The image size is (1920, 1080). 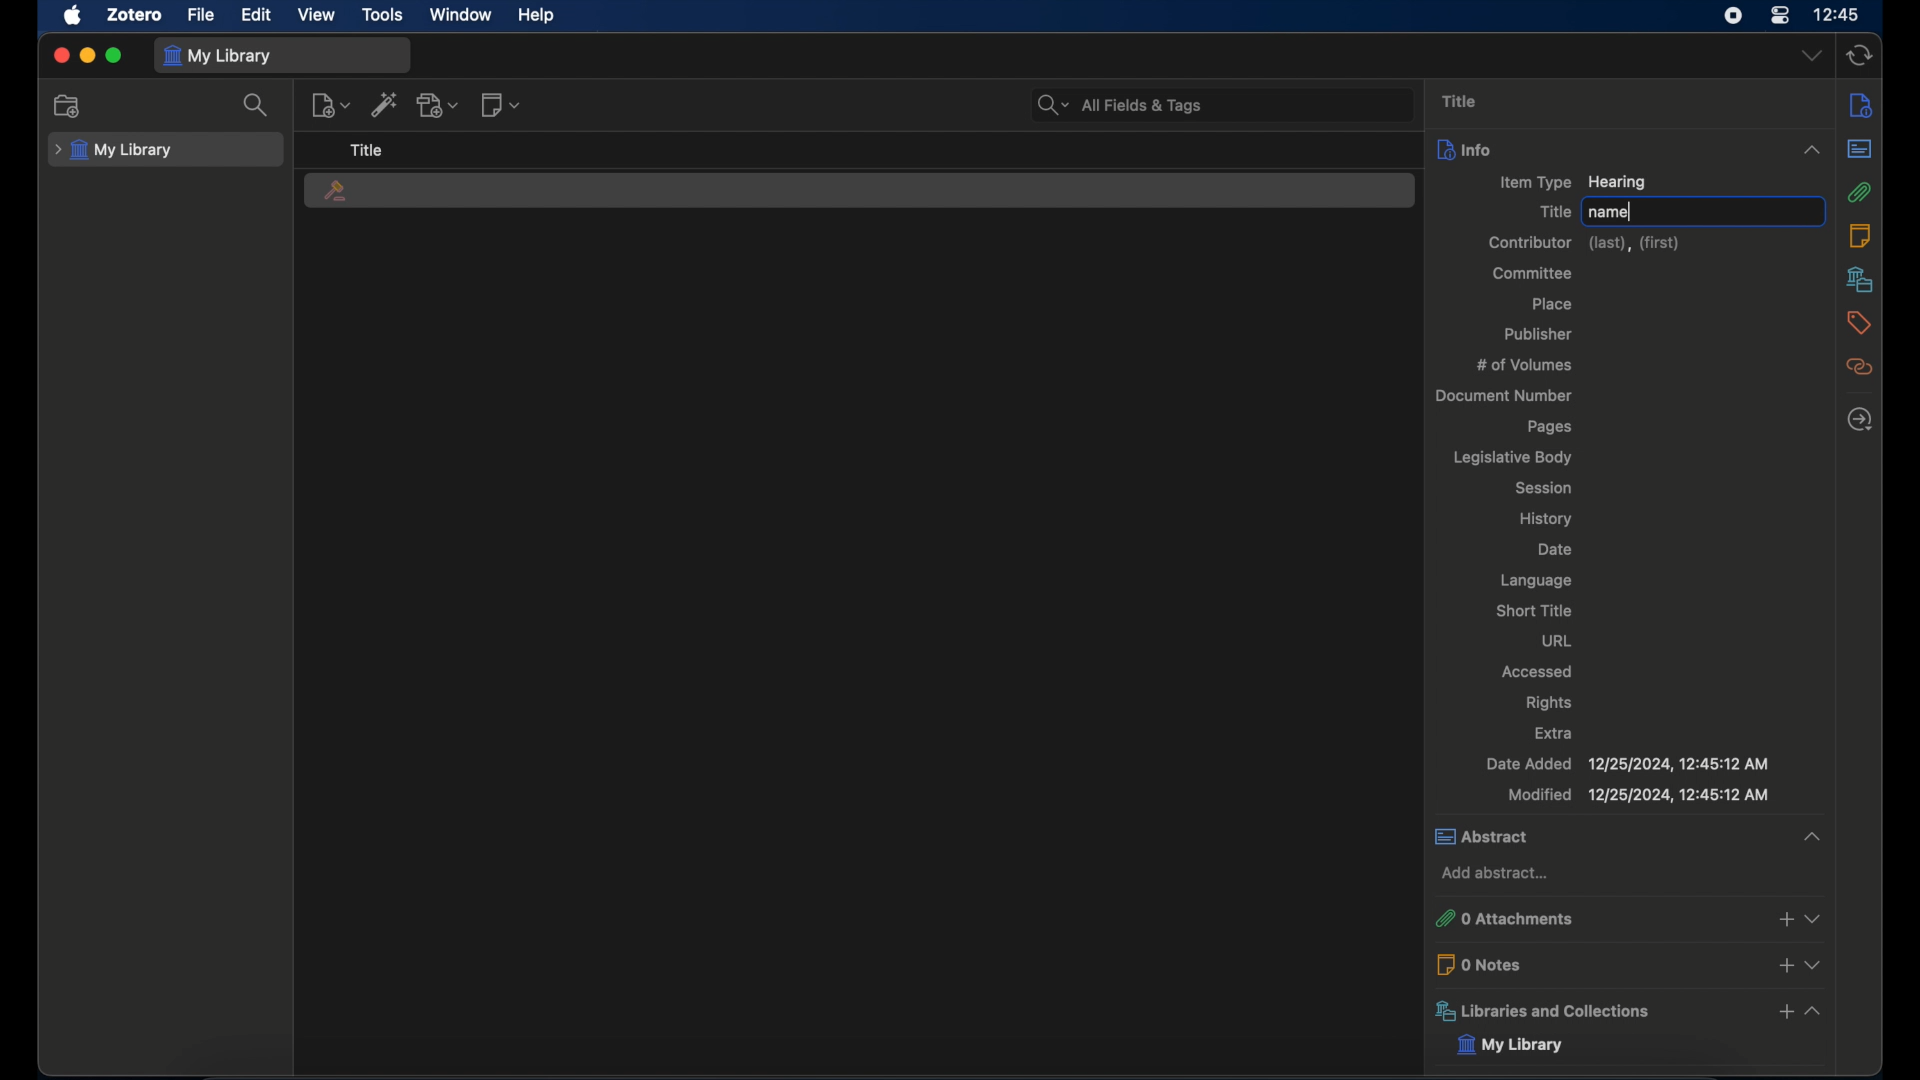 What do you see at coordinates (218, 57) in the screenshot?
I see `my library` at bounding box center [218, 57].